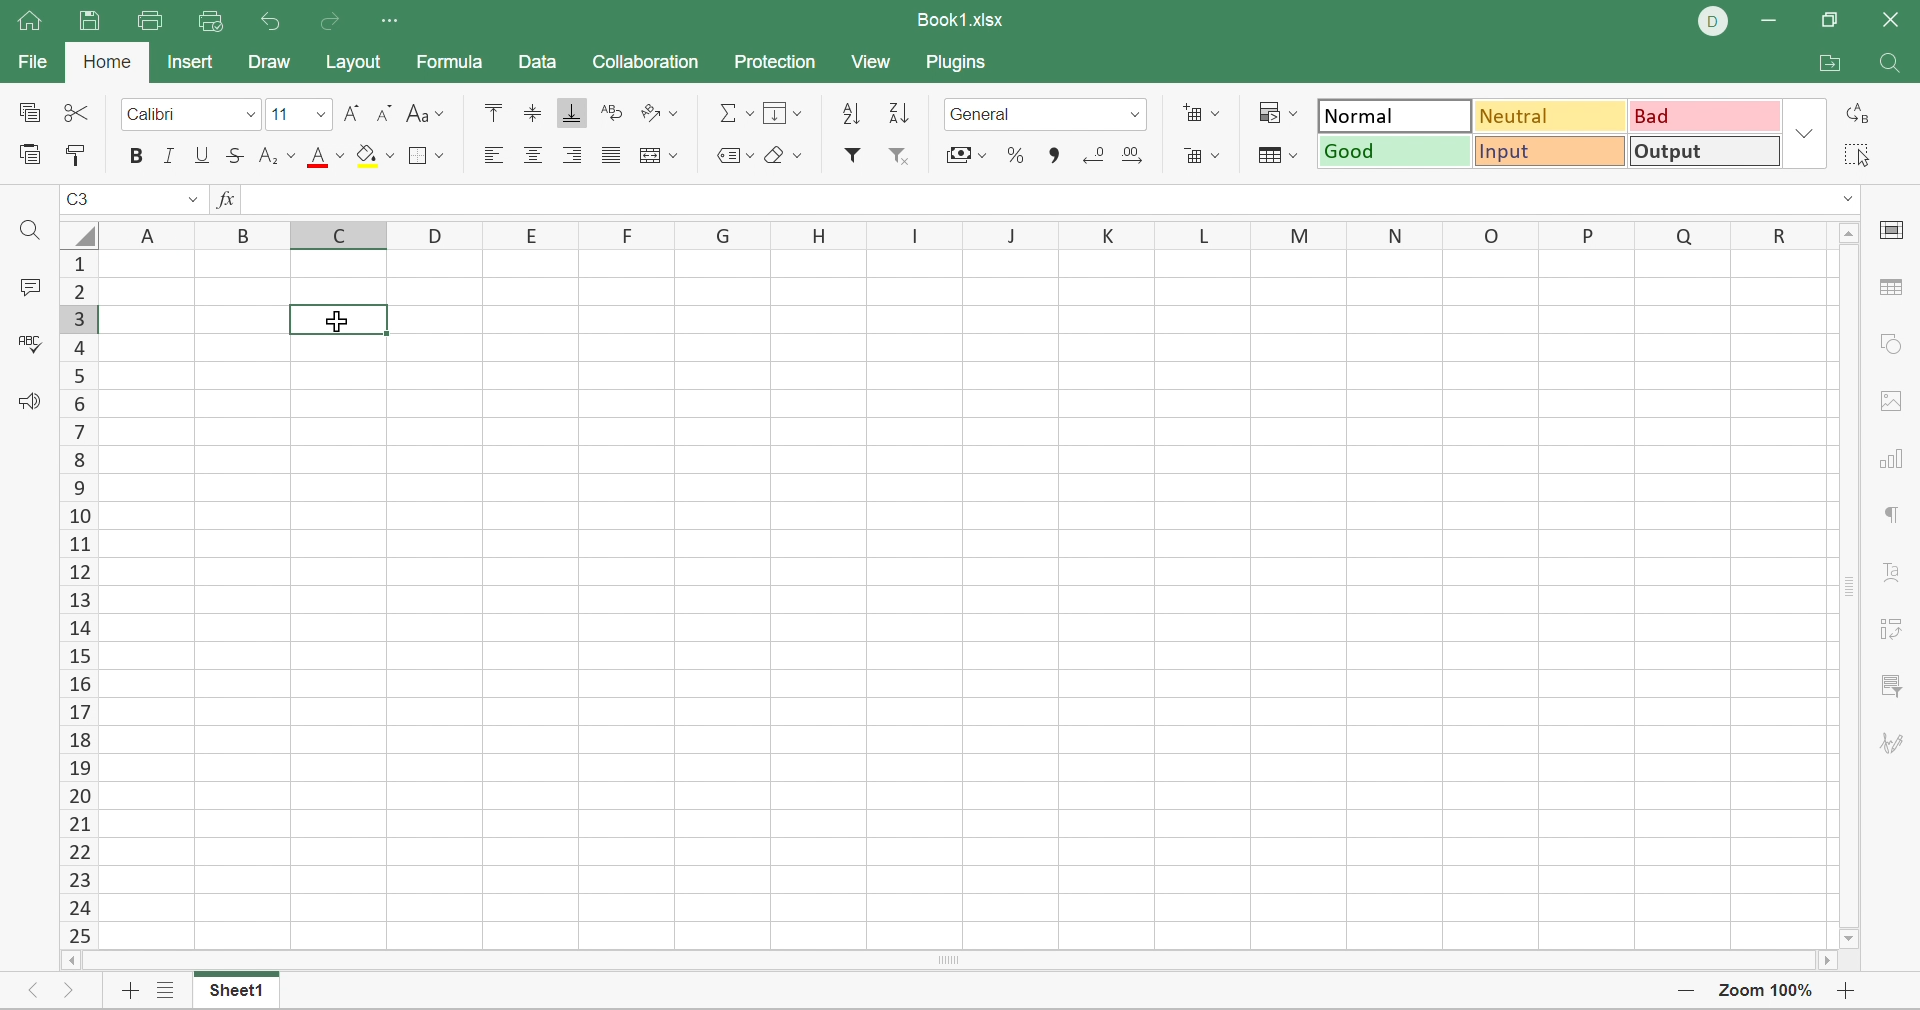 This screenshot has width=1920, height=1010. Describe the element at coordinates (873, 61) in the screenshot. I see `View` at that location.